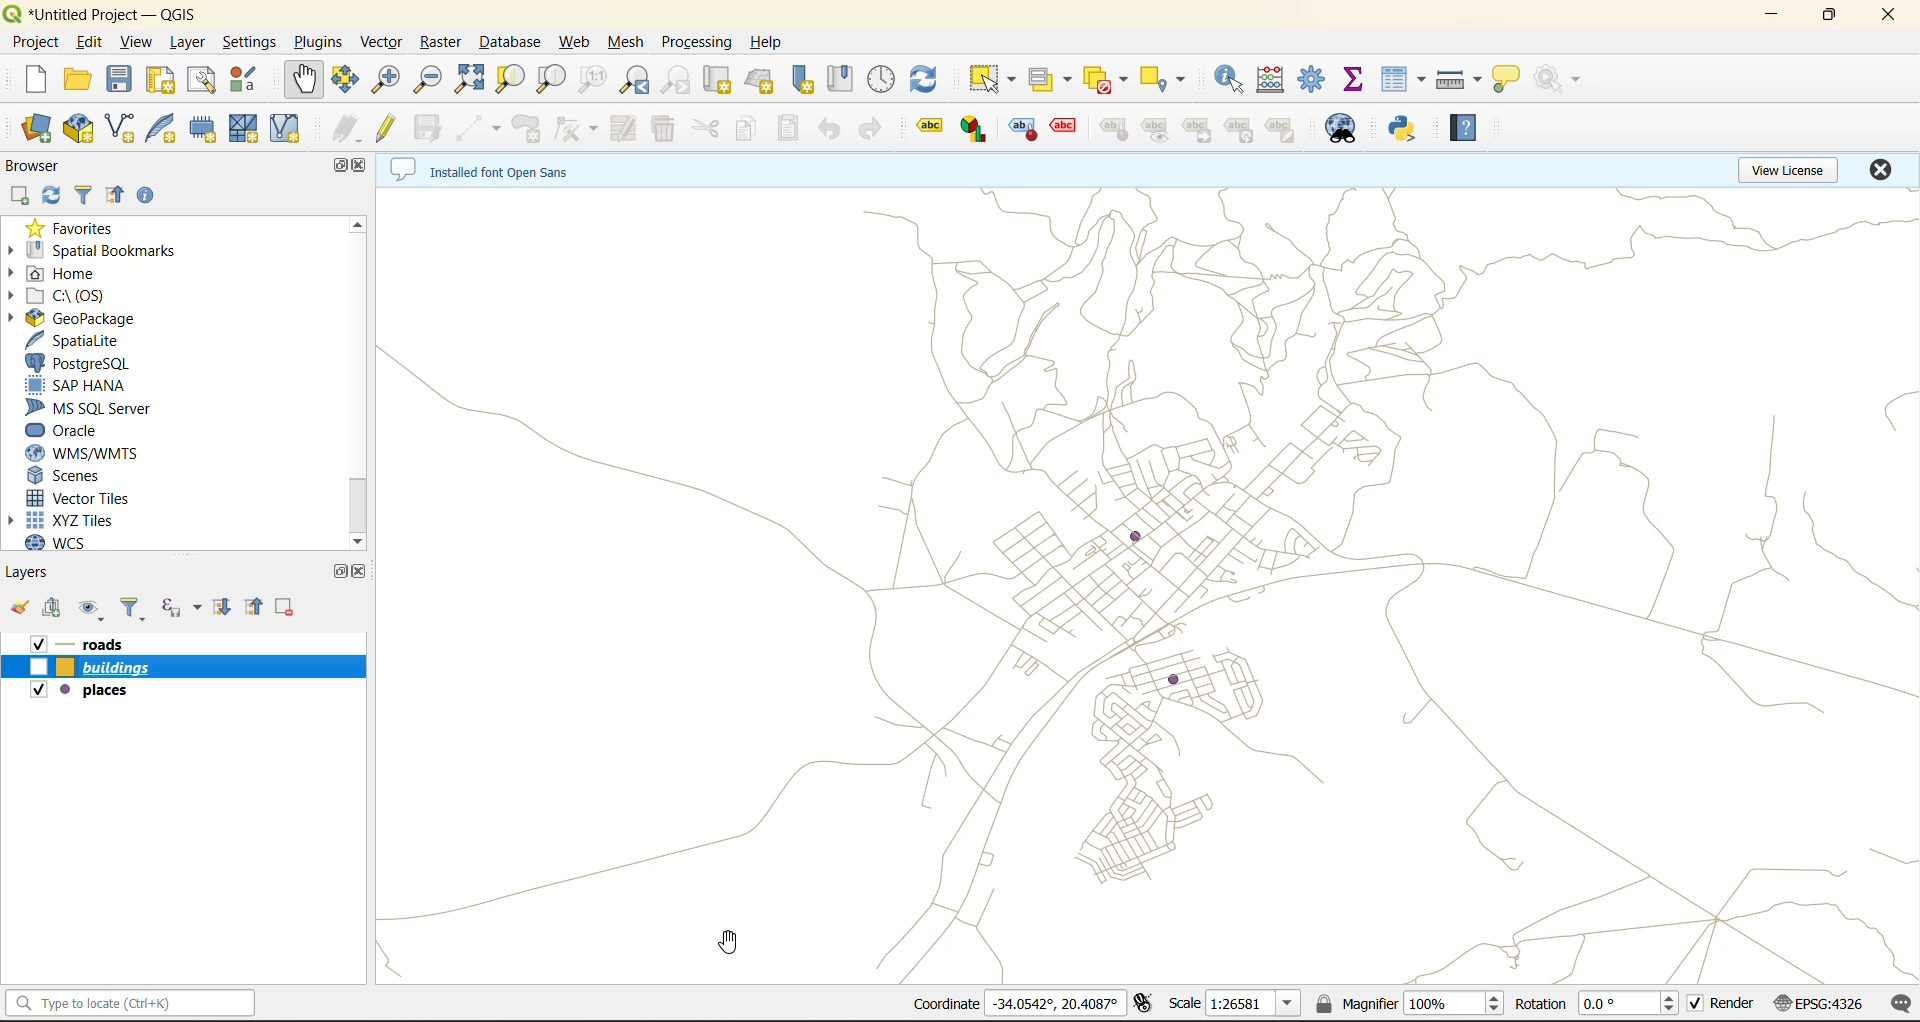 The height and width of the screenshot is (1022, 1920). I want to click on project, so click(36, 44).